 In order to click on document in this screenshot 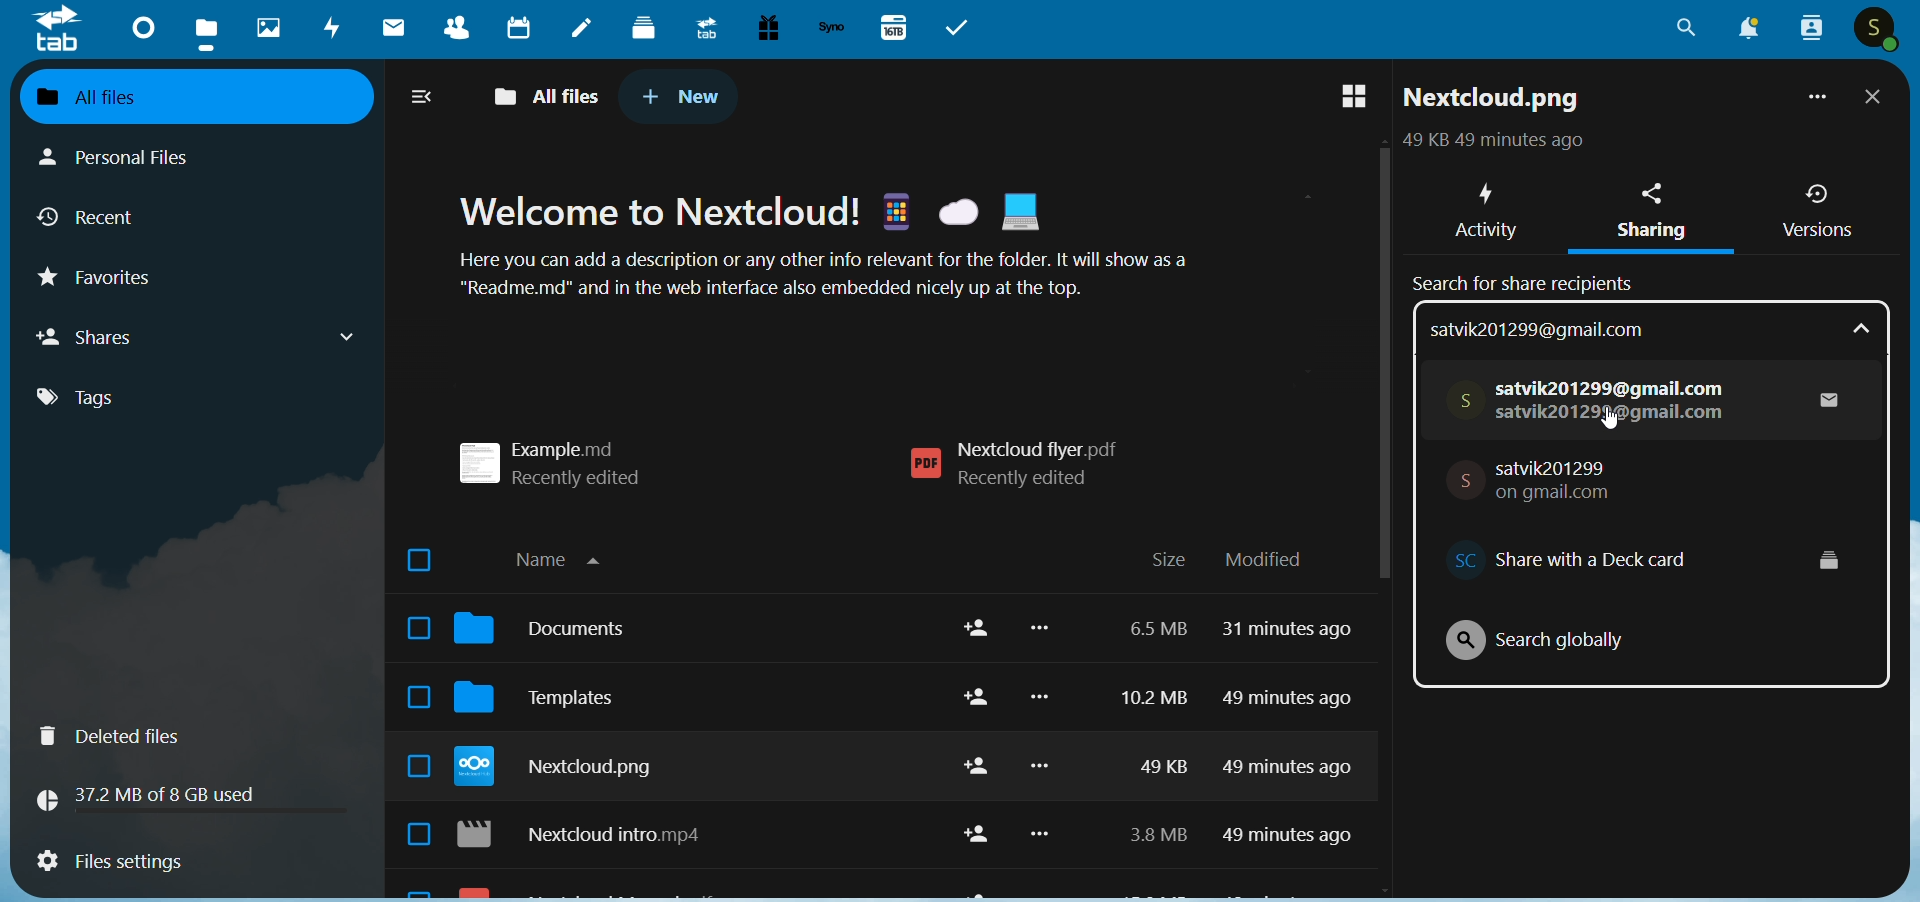, I will do `click(553, 634)`.